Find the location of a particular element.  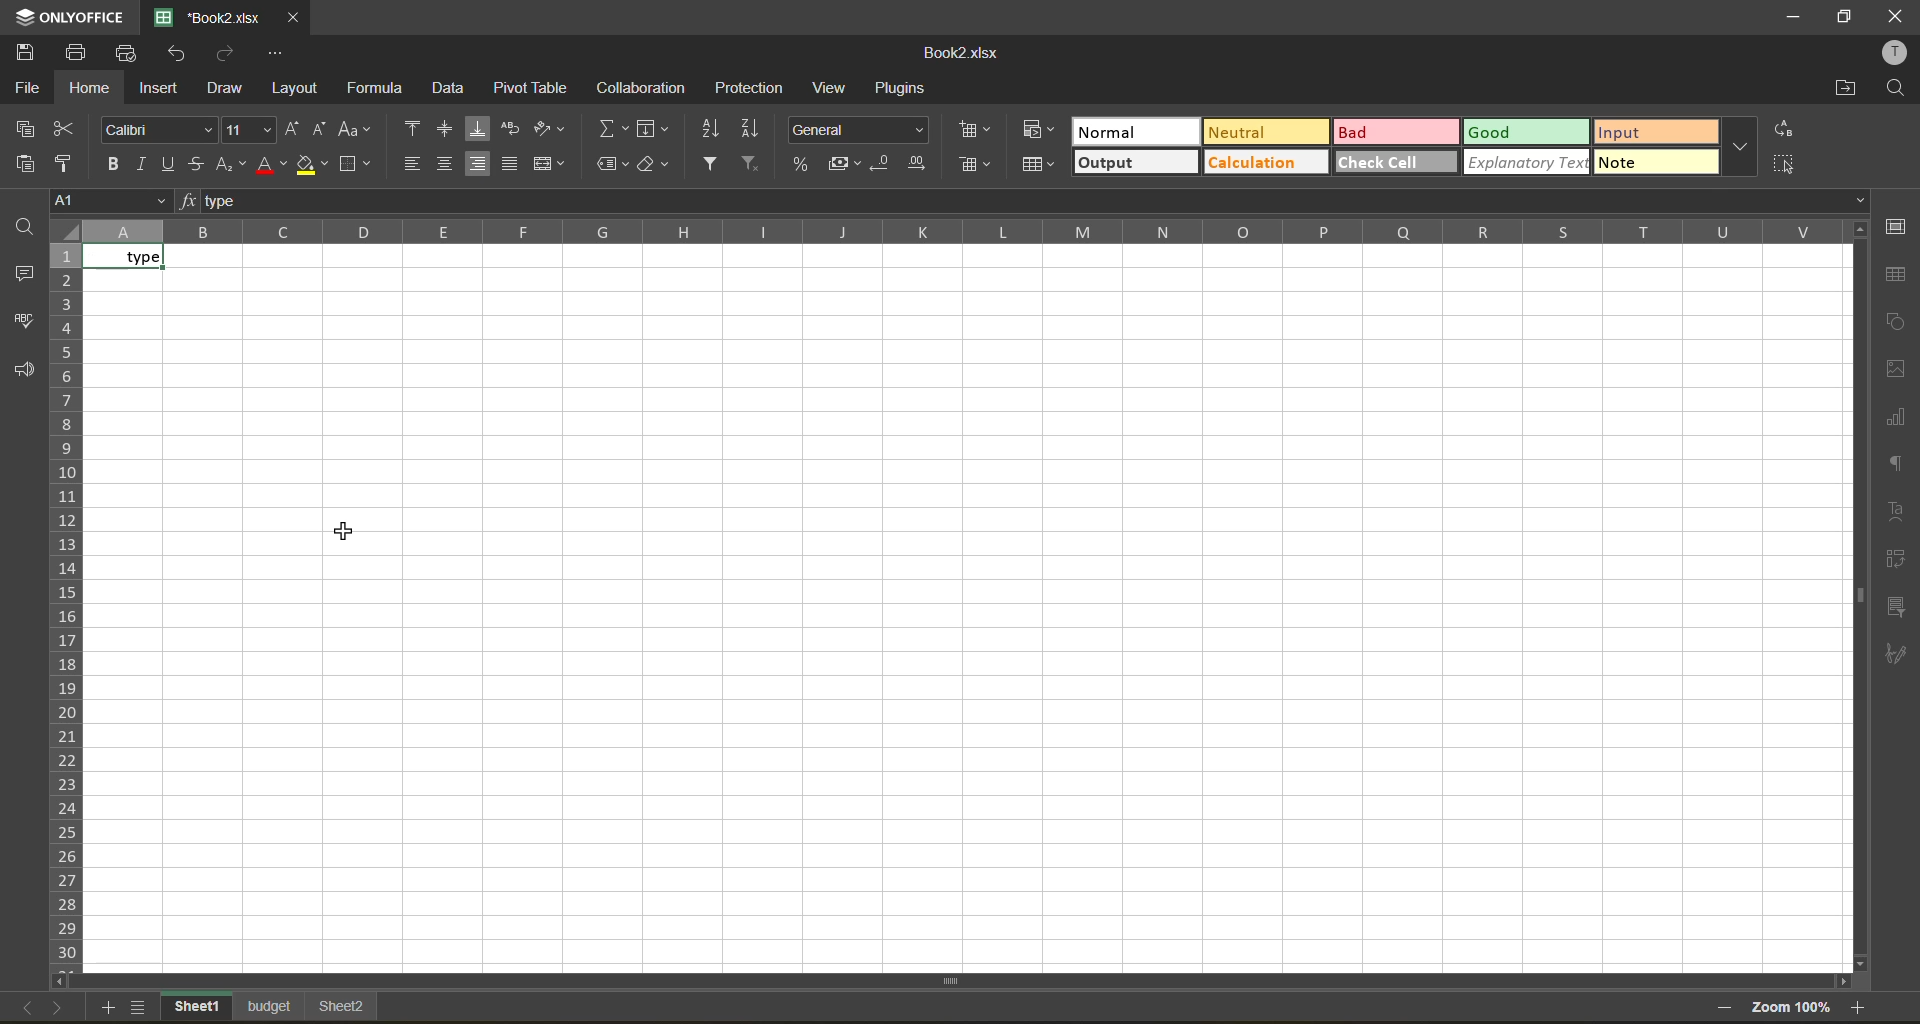

protection is located at coordinates (744, 89).